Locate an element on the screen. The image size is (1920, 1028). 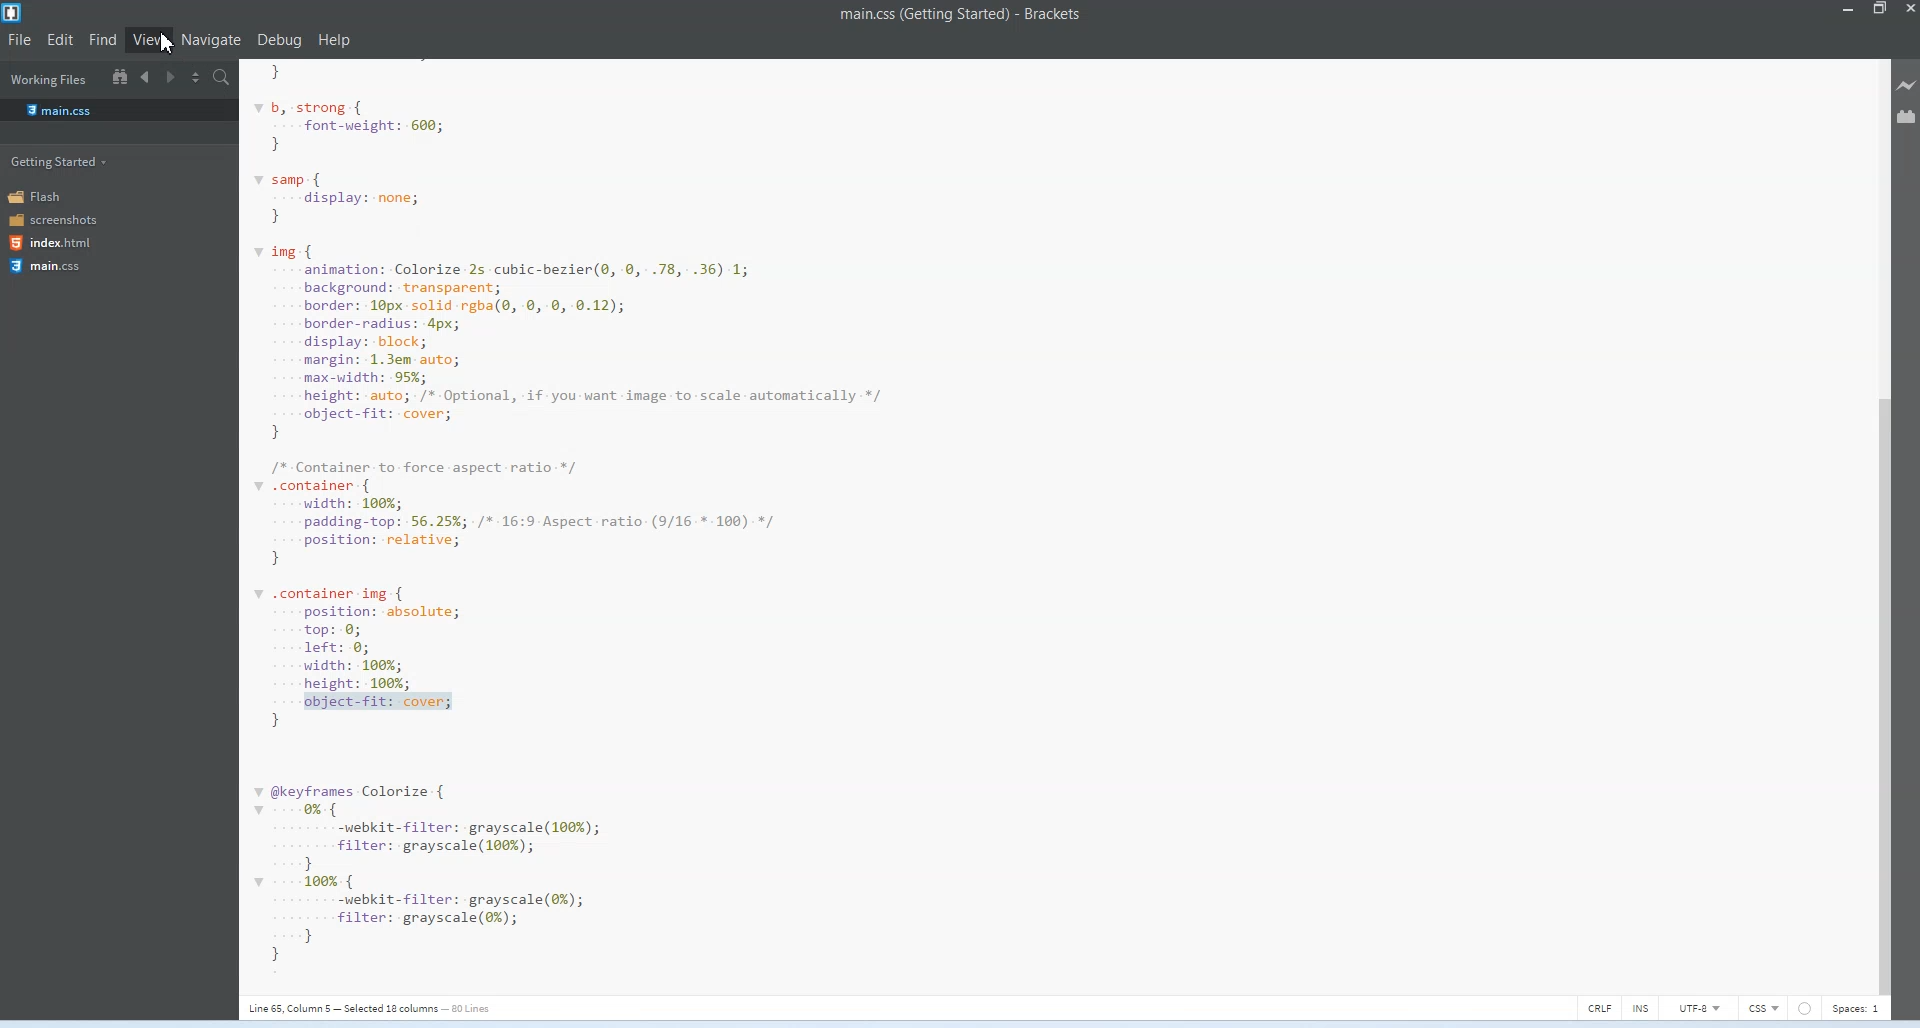
Extension manager is located at coordinates (1908, 117).